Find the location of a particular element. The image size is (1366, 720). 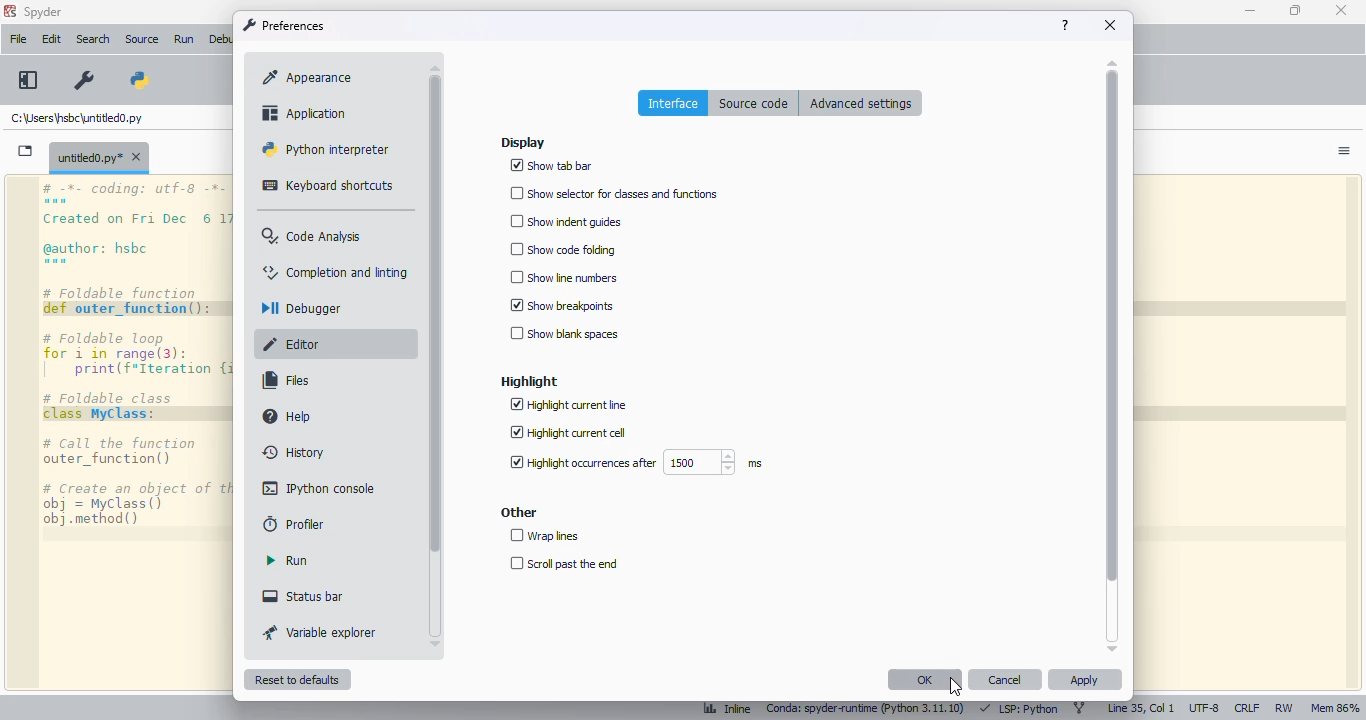

highlight current line is located at coordinates (569, 405).